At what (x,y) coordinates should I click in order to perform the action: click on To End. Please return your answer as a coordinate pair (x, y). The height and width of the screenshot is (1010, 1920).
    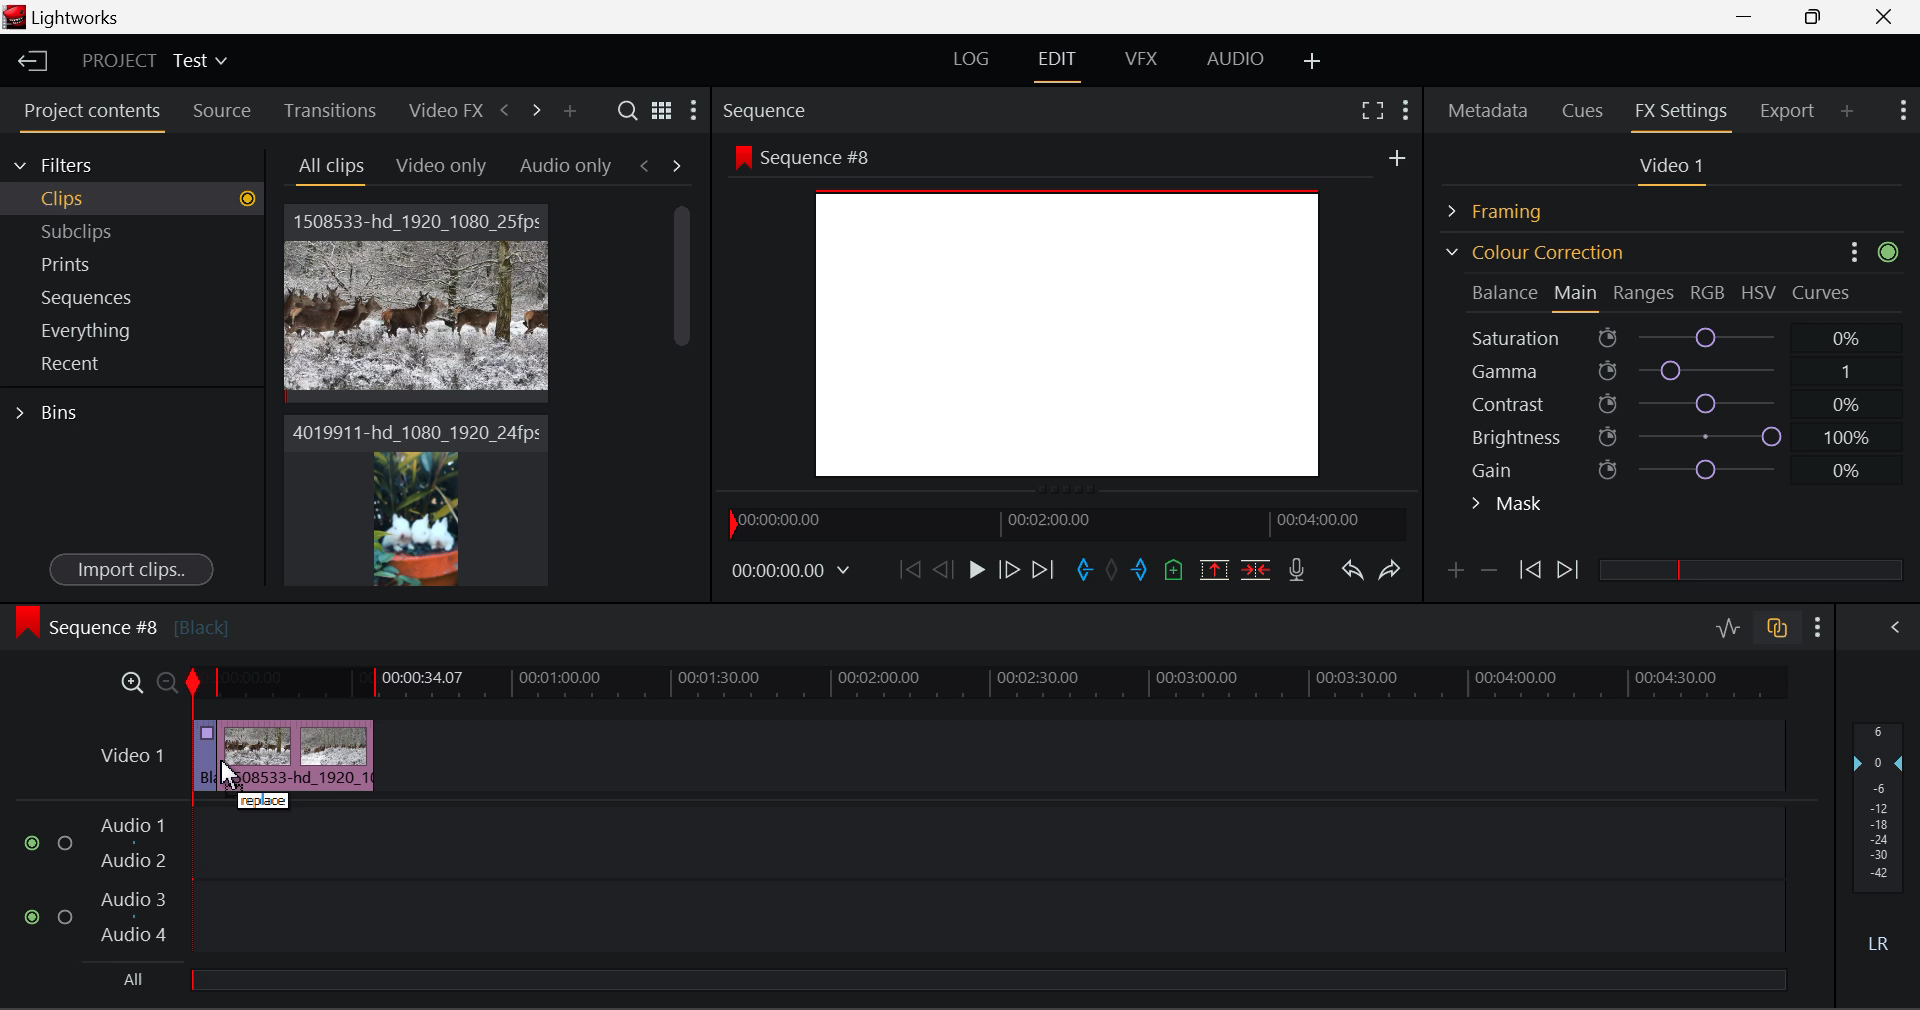
    Looking at the image, I should click on (1043, 570).